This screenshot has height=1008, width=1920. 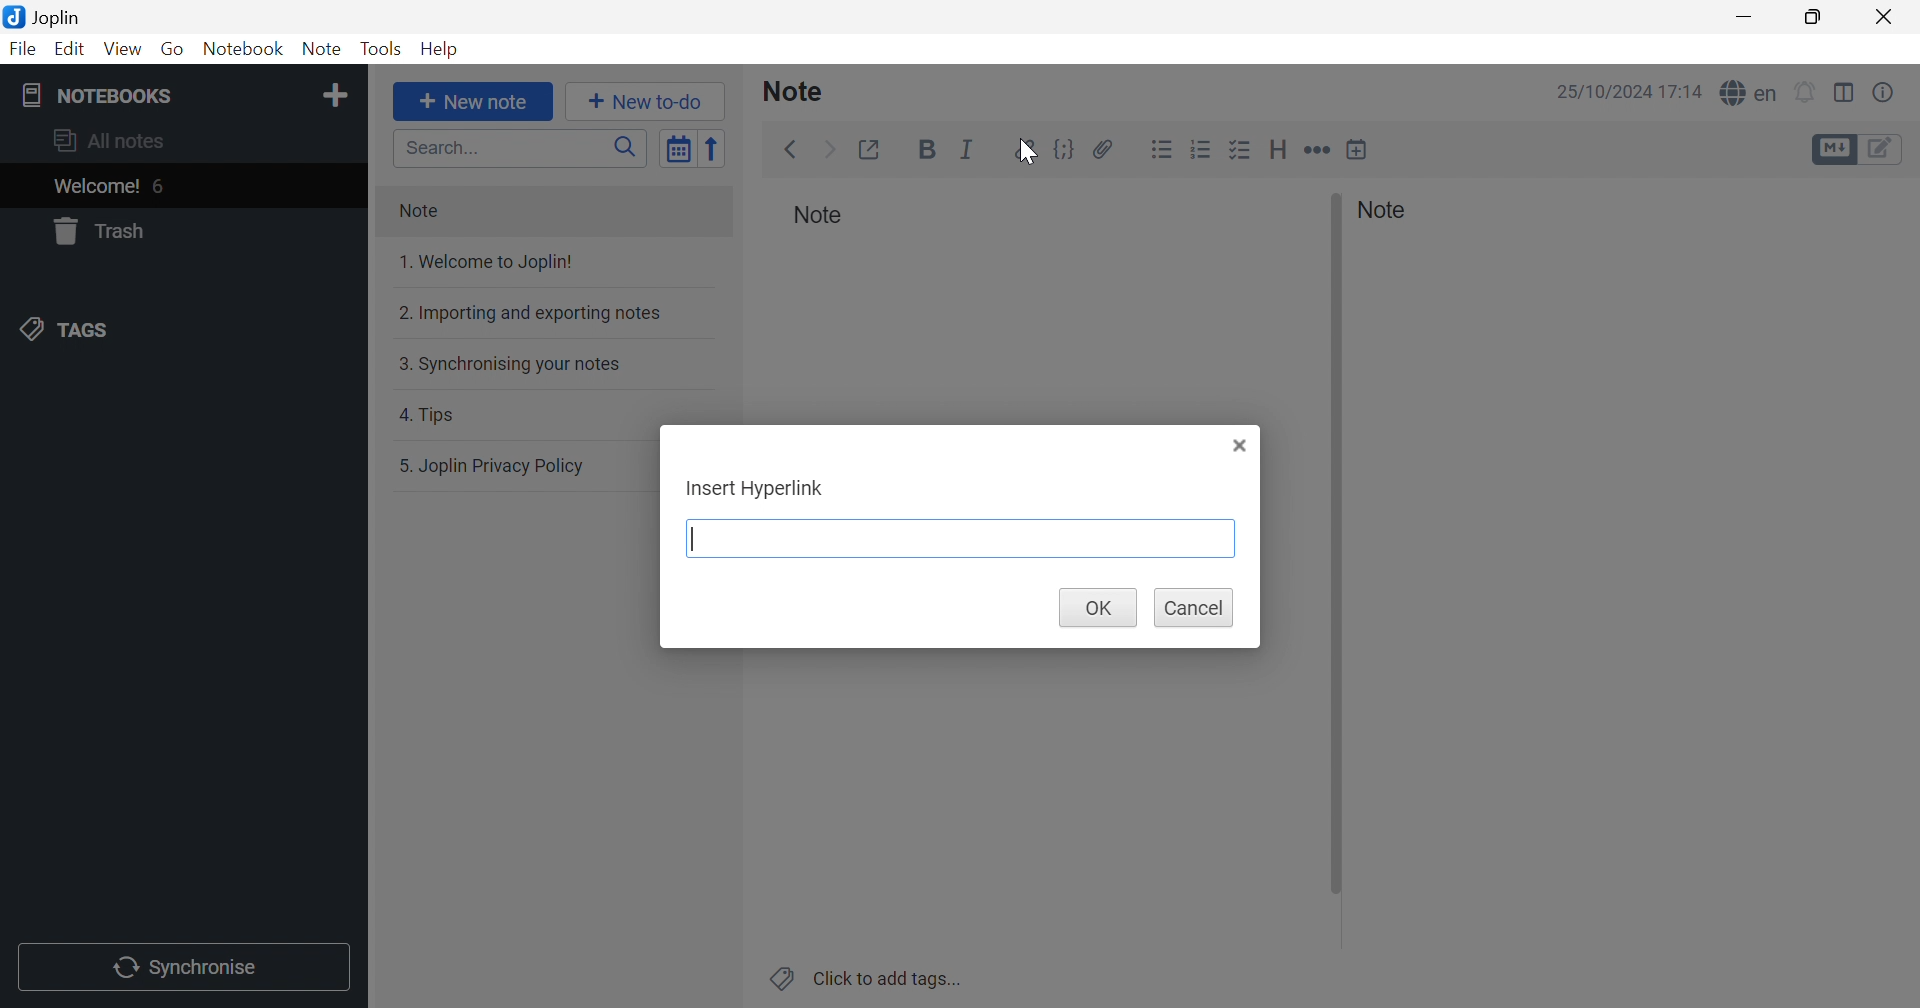 I want to click on 17:14, so click(x=1684, y=93).